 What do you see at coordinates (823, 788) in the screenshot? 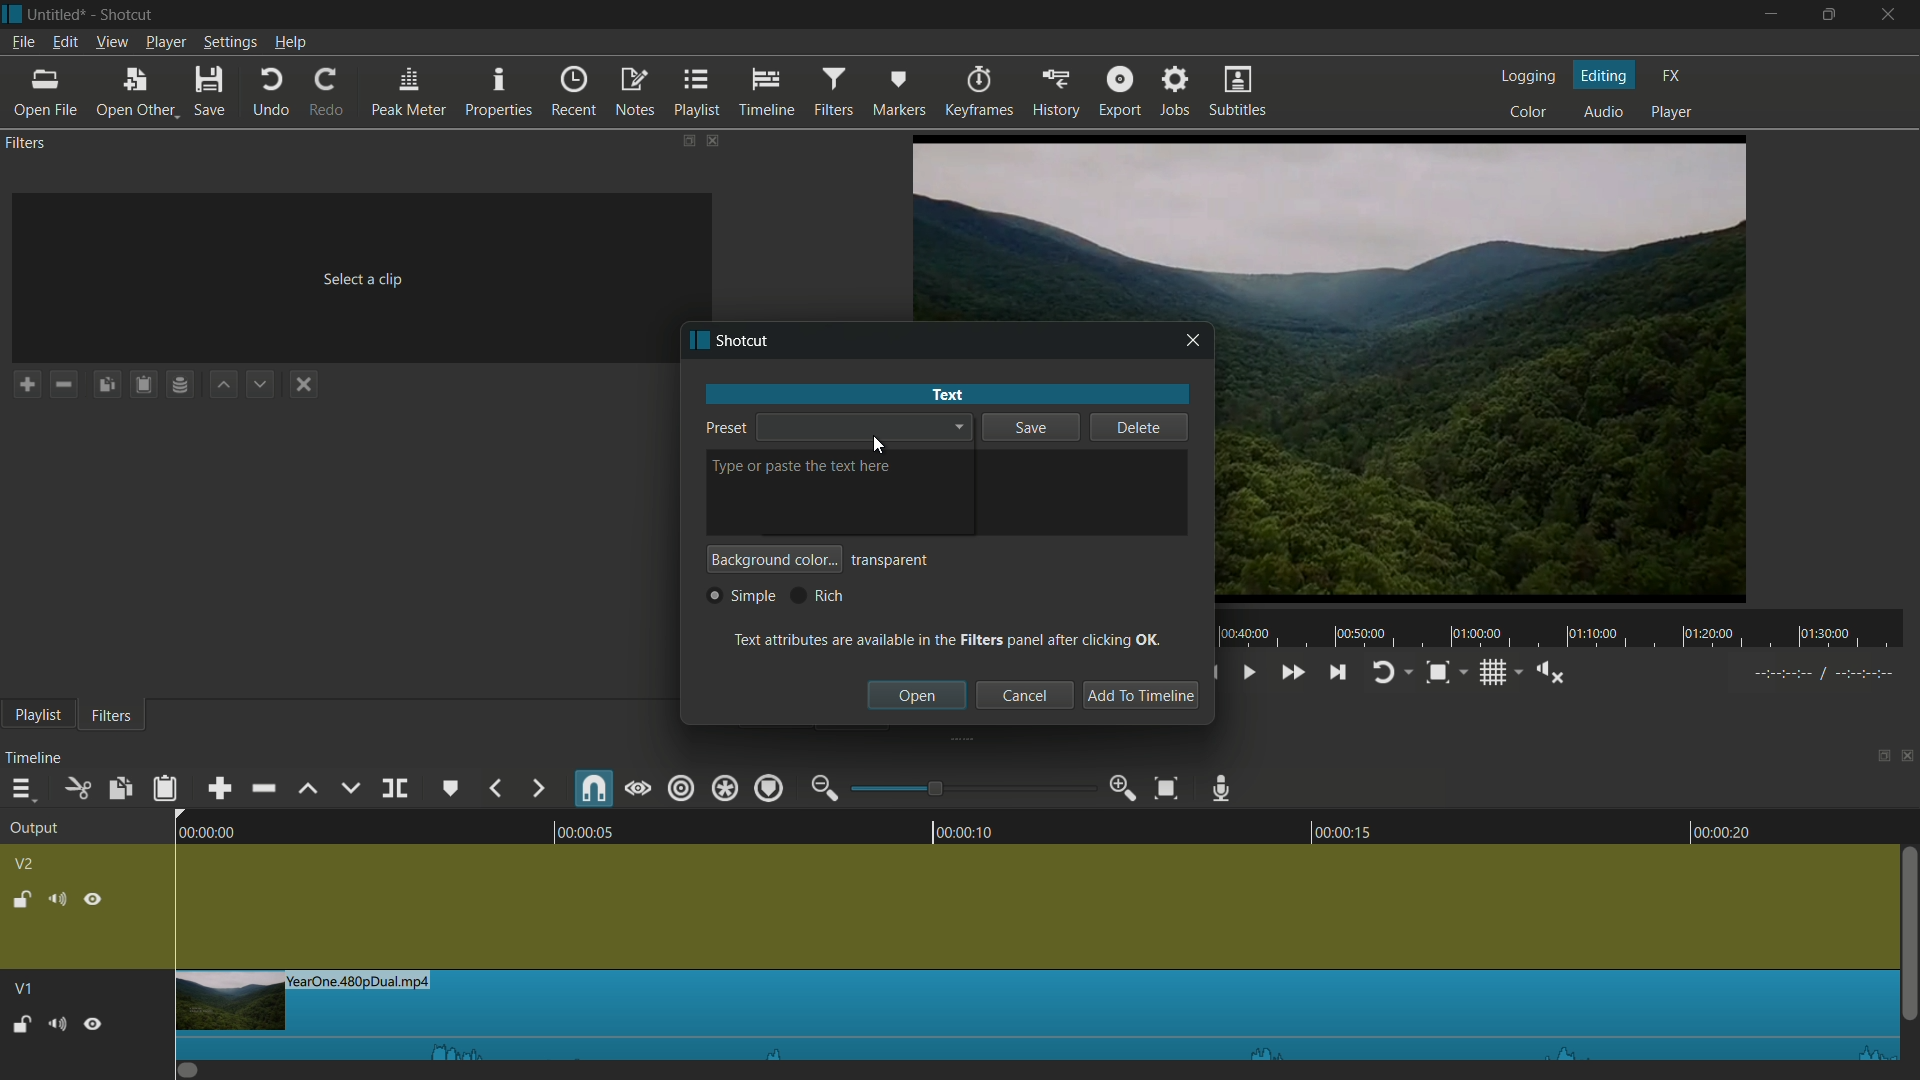
I see `zoom out` at bounding box center [823, 788].